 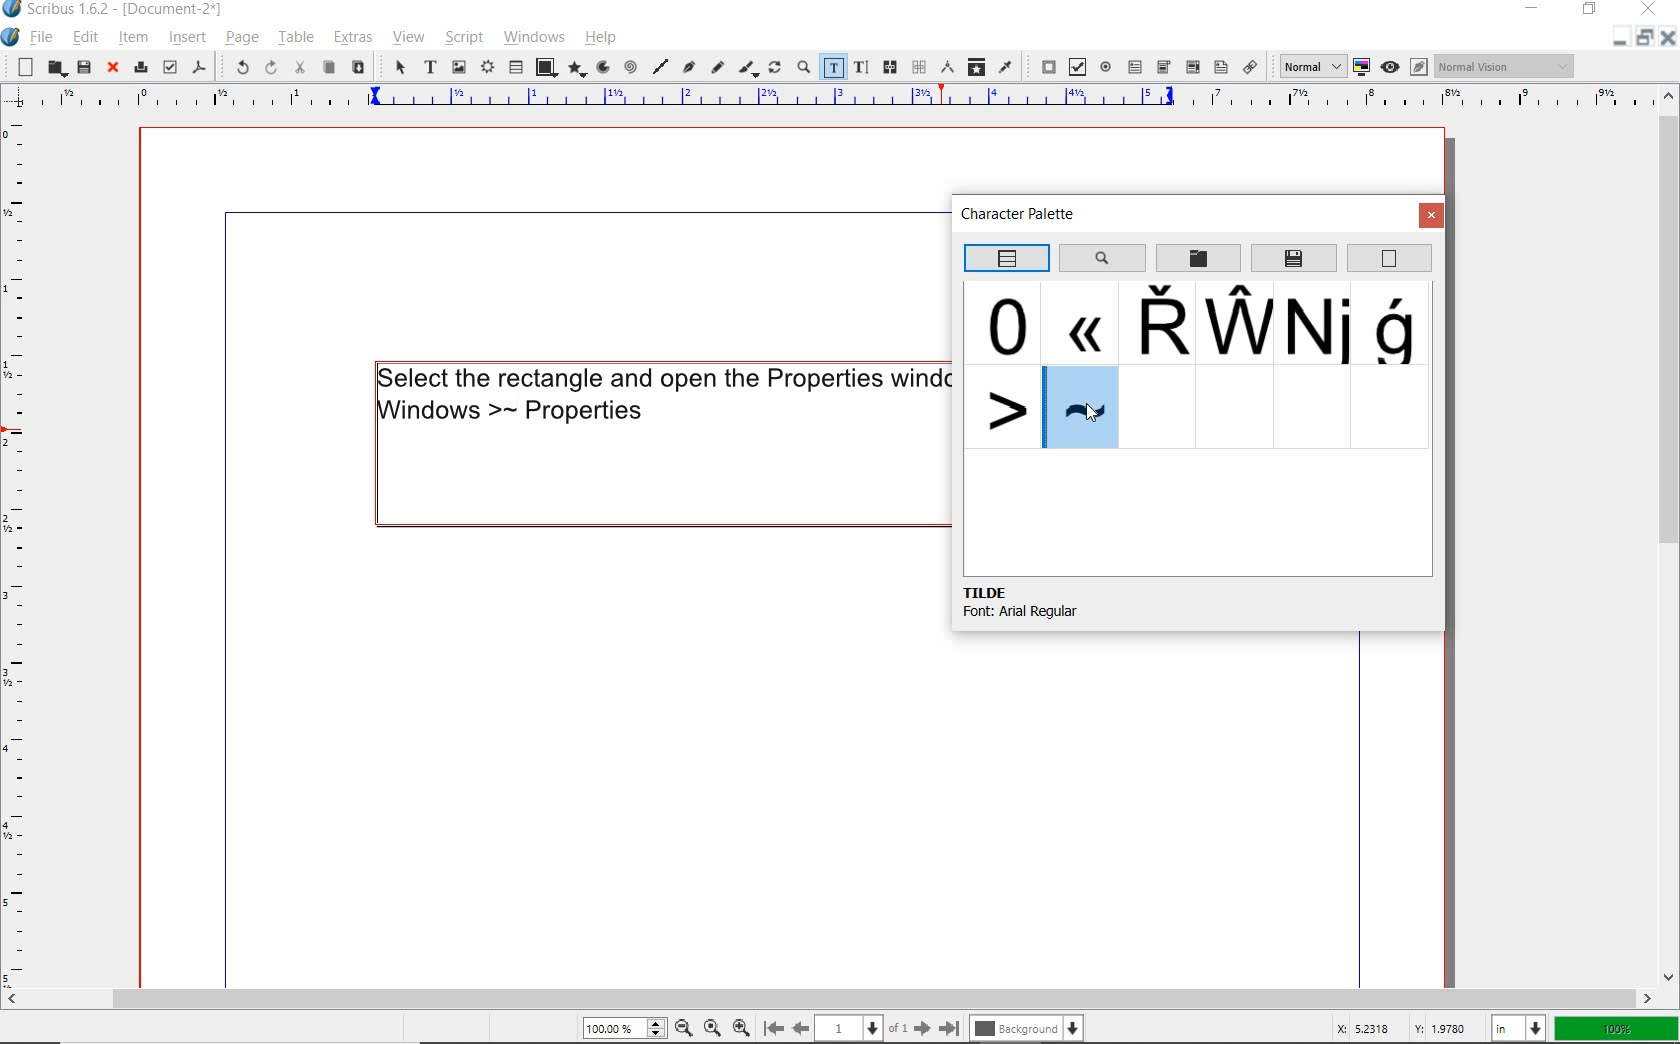 I want to click on copy item properties, so click(x=976, y=66).